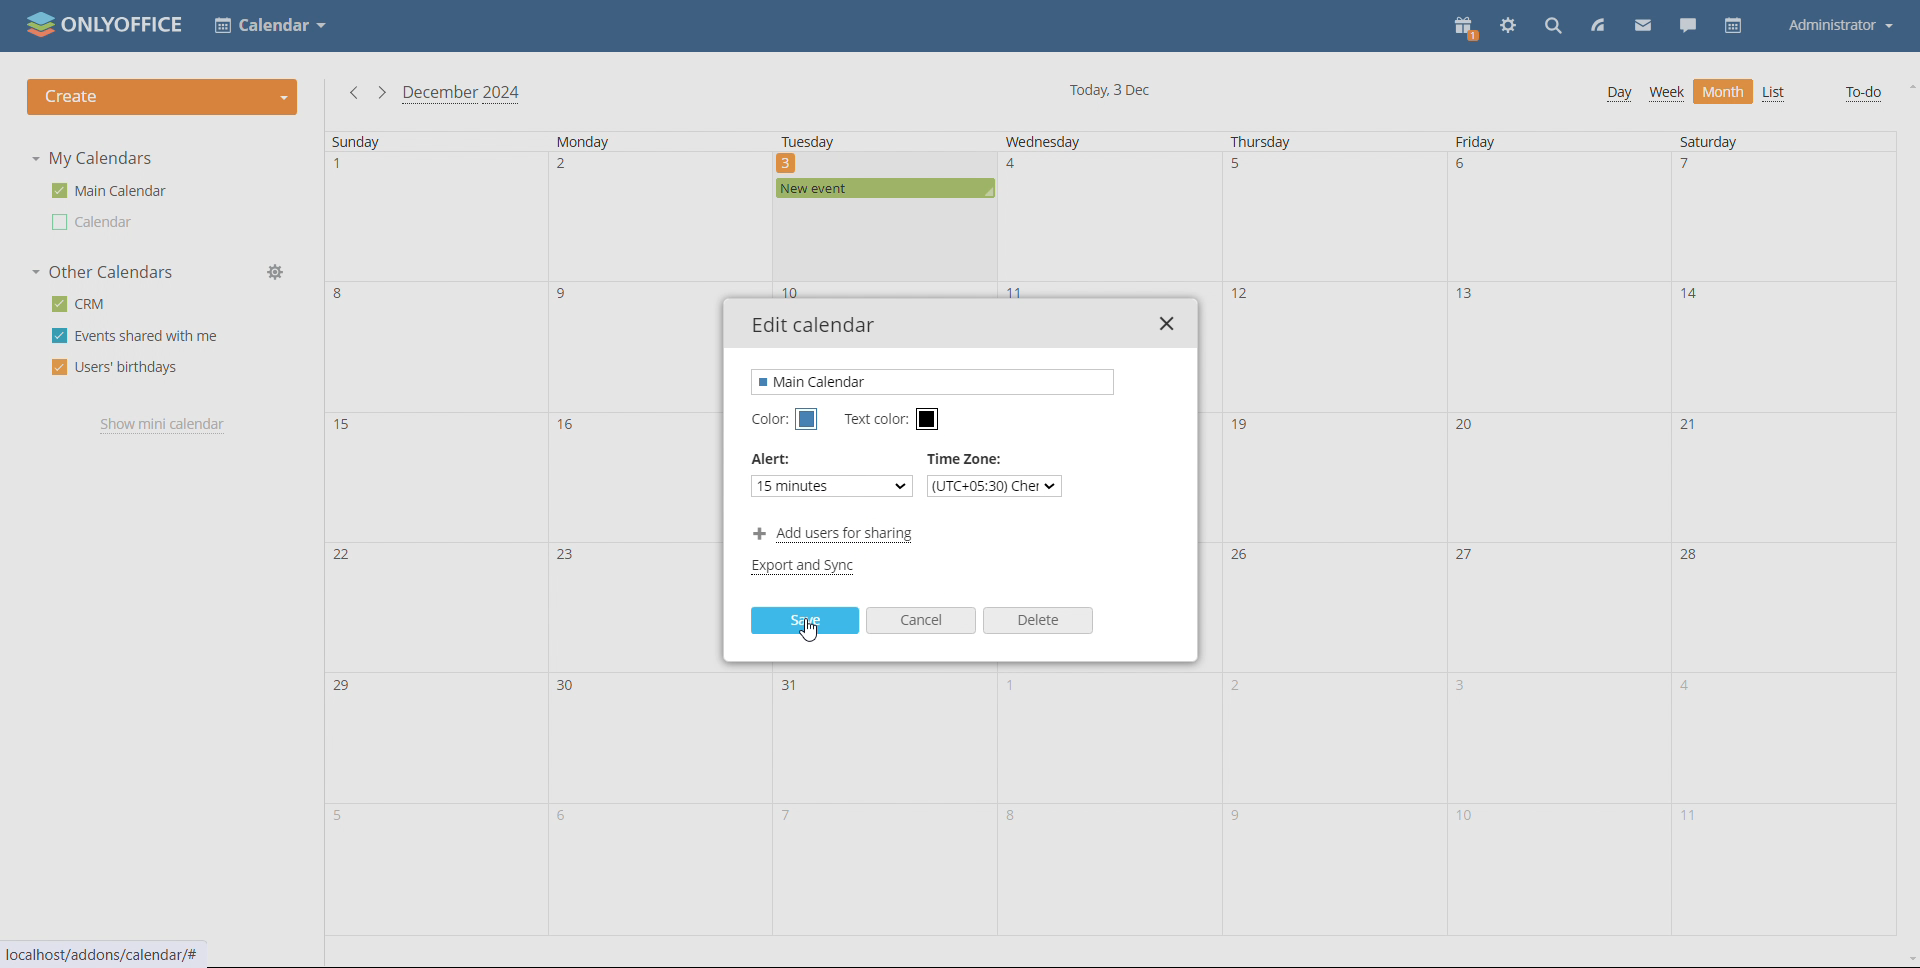  What do you see at coordinates (1785, 476) in the screenshot?
I see `date` at bounding box center [1785, 476].